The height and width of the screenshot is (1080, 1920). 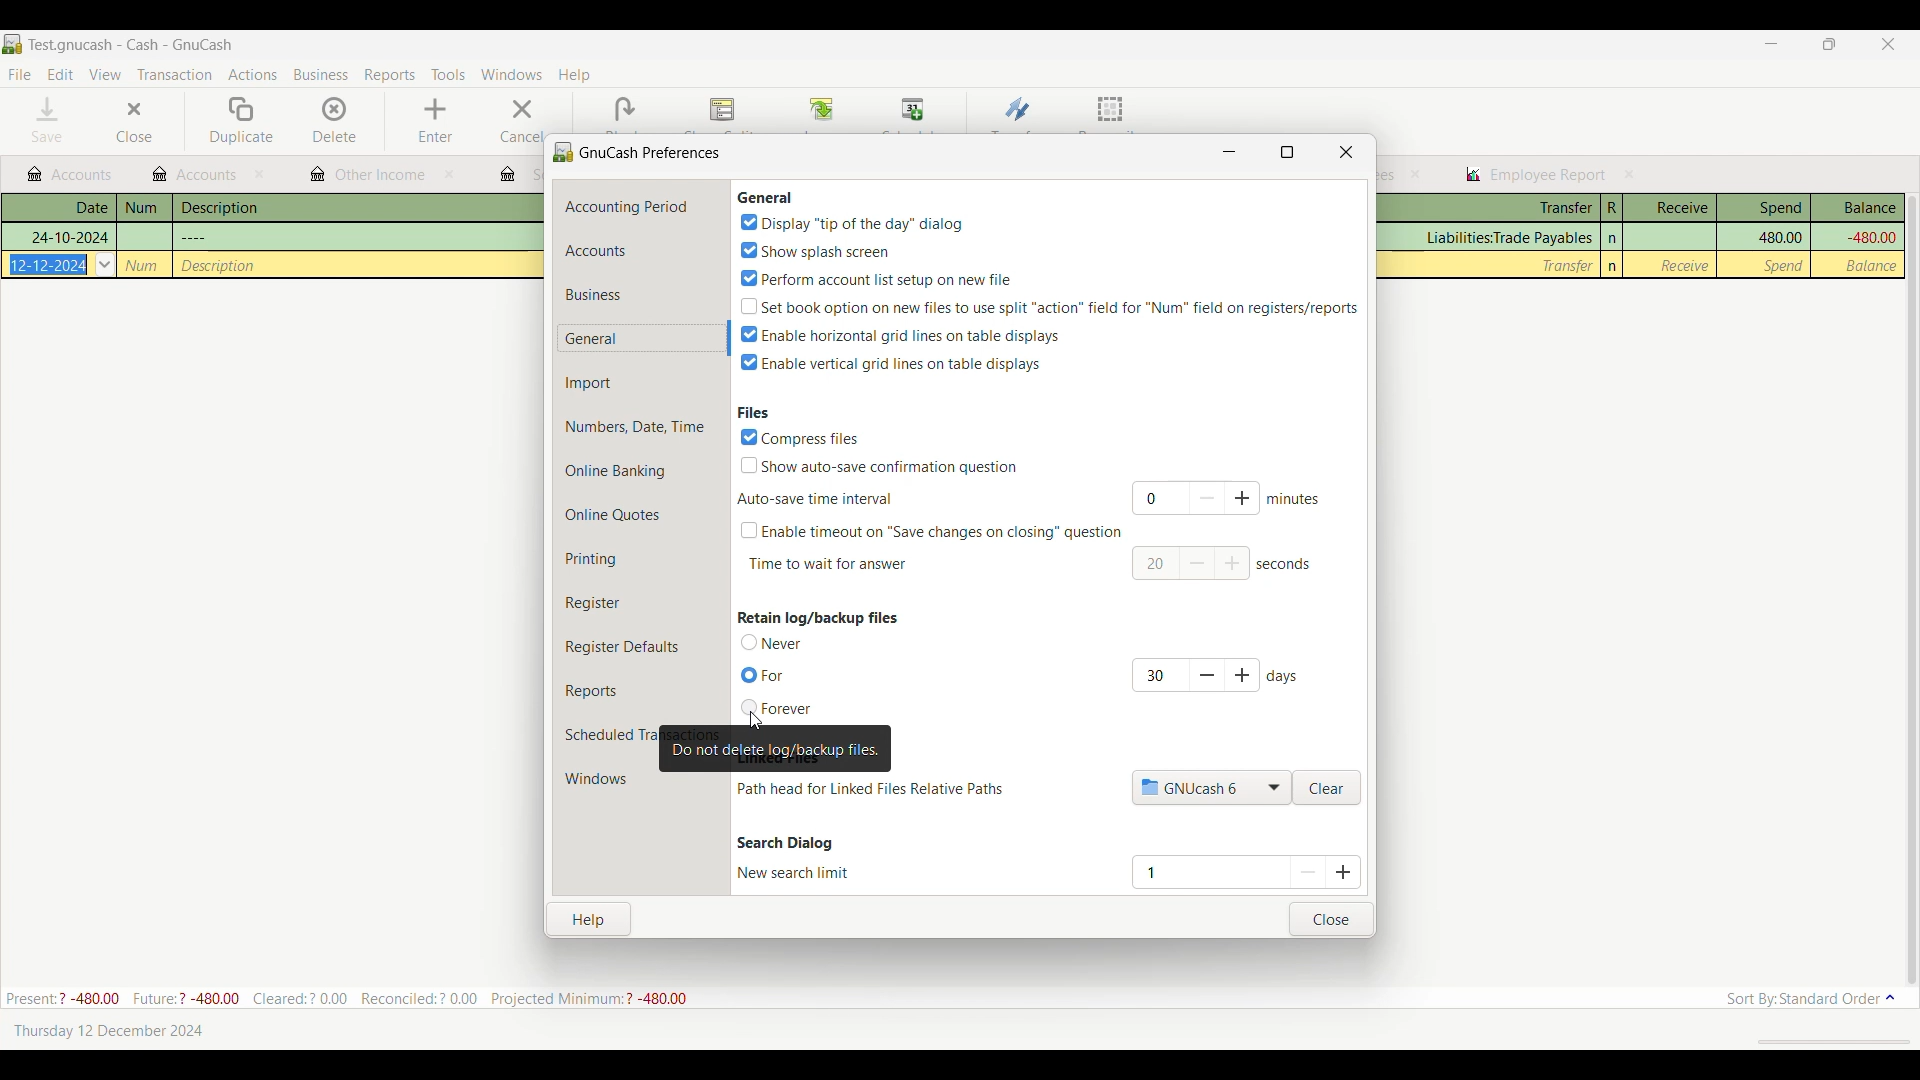 What do you see at coordinates (1535, 175) in the screenshot?
I see `Other budgets and reports` at bounding box center [1535, 175].